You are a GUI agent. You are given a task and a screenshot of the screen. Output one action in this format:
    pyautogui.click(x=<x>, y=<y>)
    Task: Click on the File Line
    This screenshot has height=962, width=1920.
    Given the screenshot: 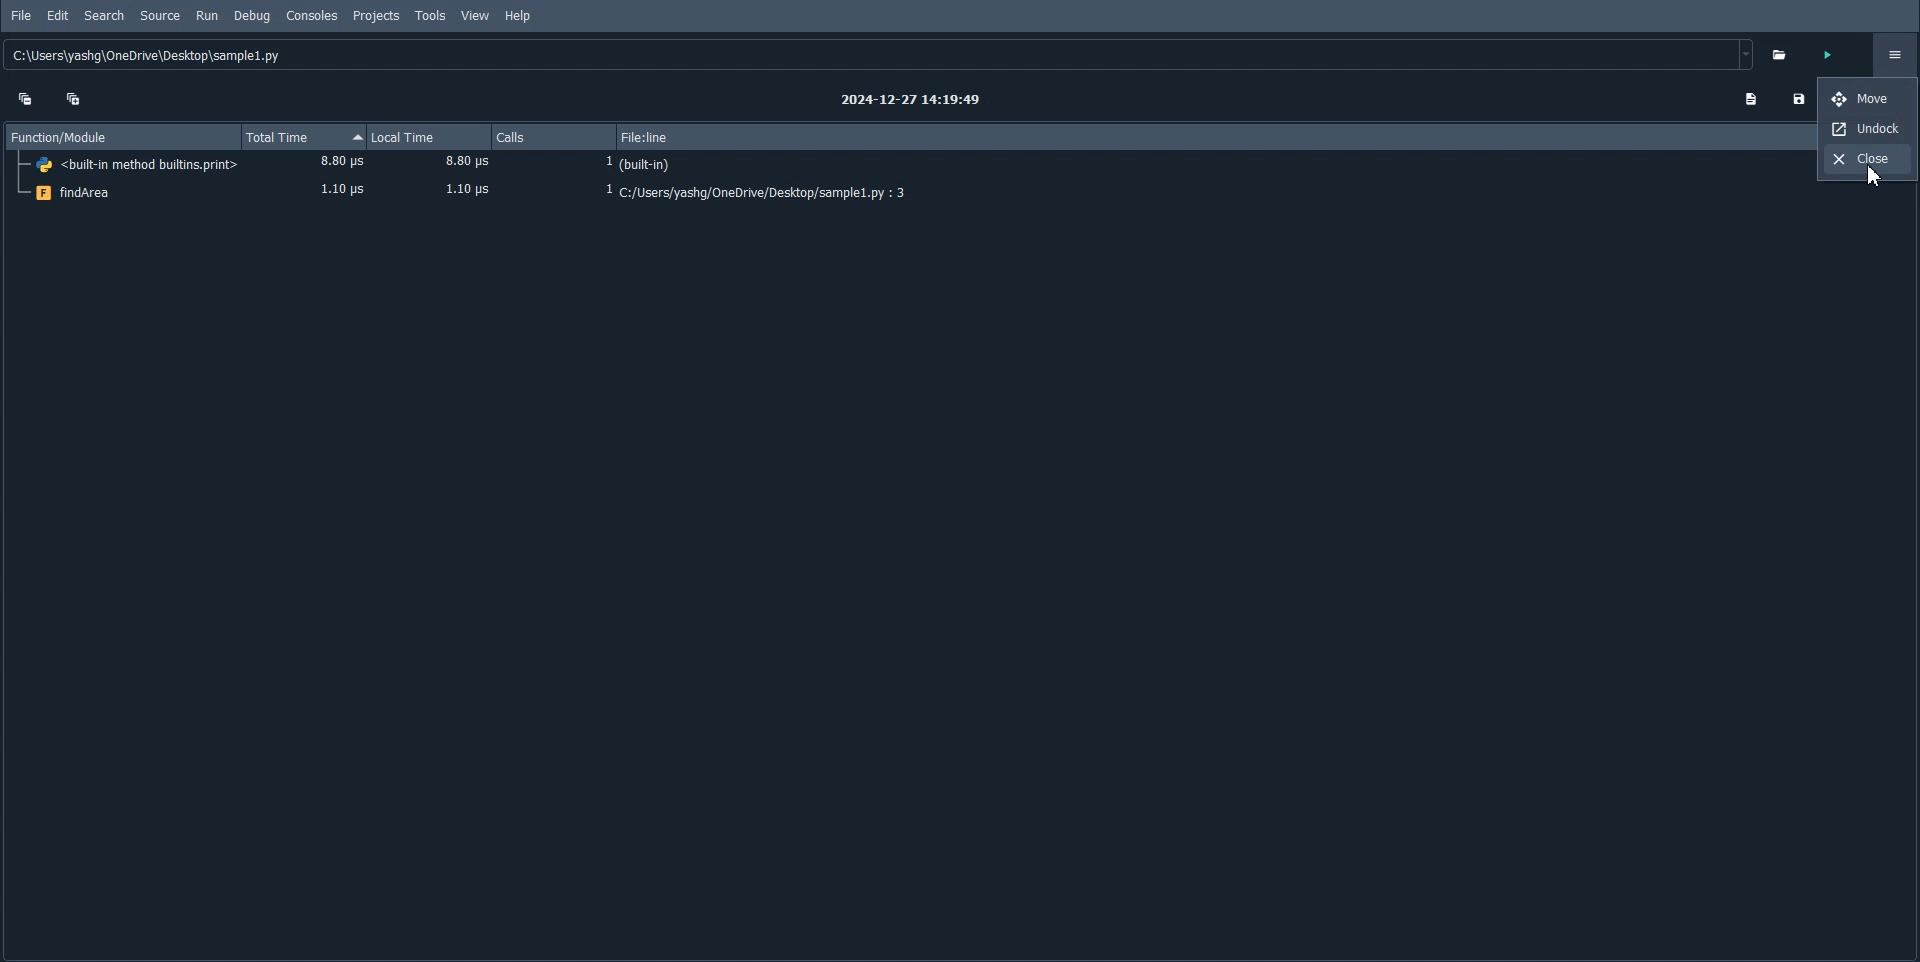 What is the action you would take?
    pyautogui.click(x=1195, y=136)
    